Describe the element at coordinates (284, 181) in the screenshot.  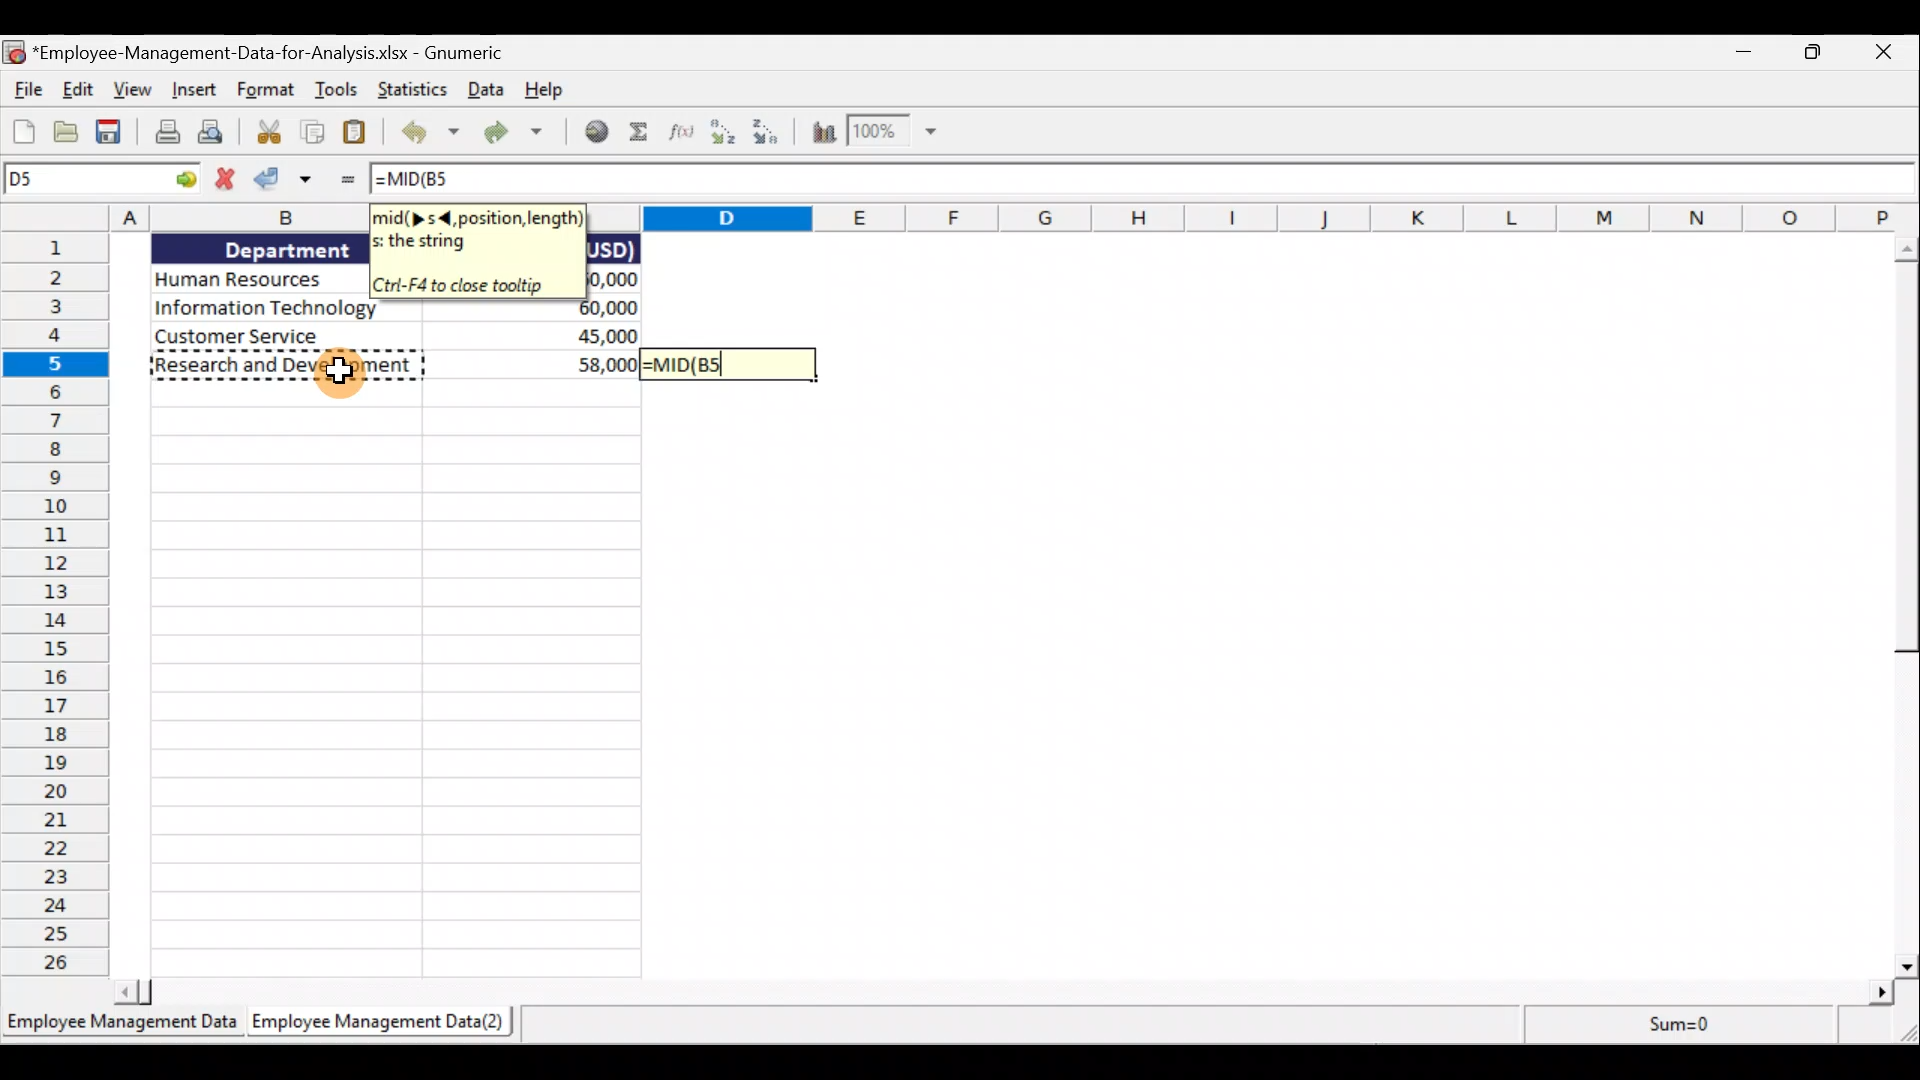
I see `Accept change` at that location.